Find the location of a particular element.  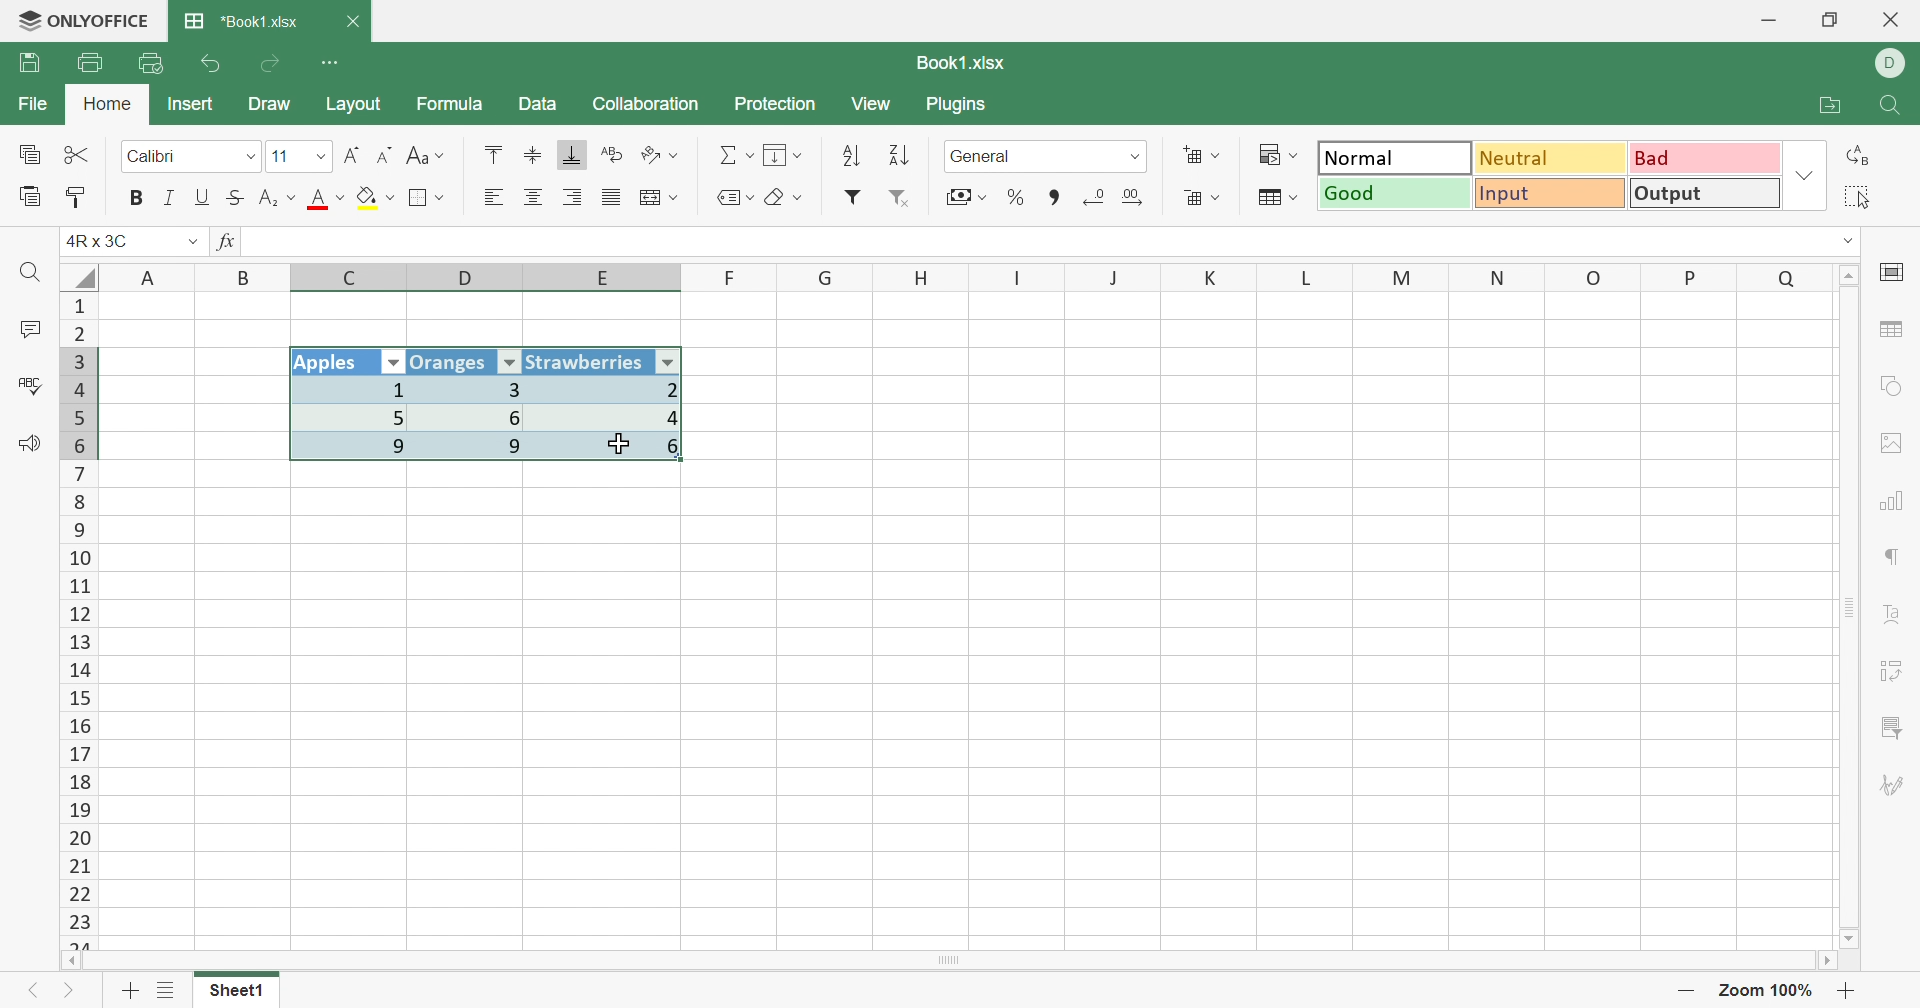

Filter is located at coordinates (853, 197).